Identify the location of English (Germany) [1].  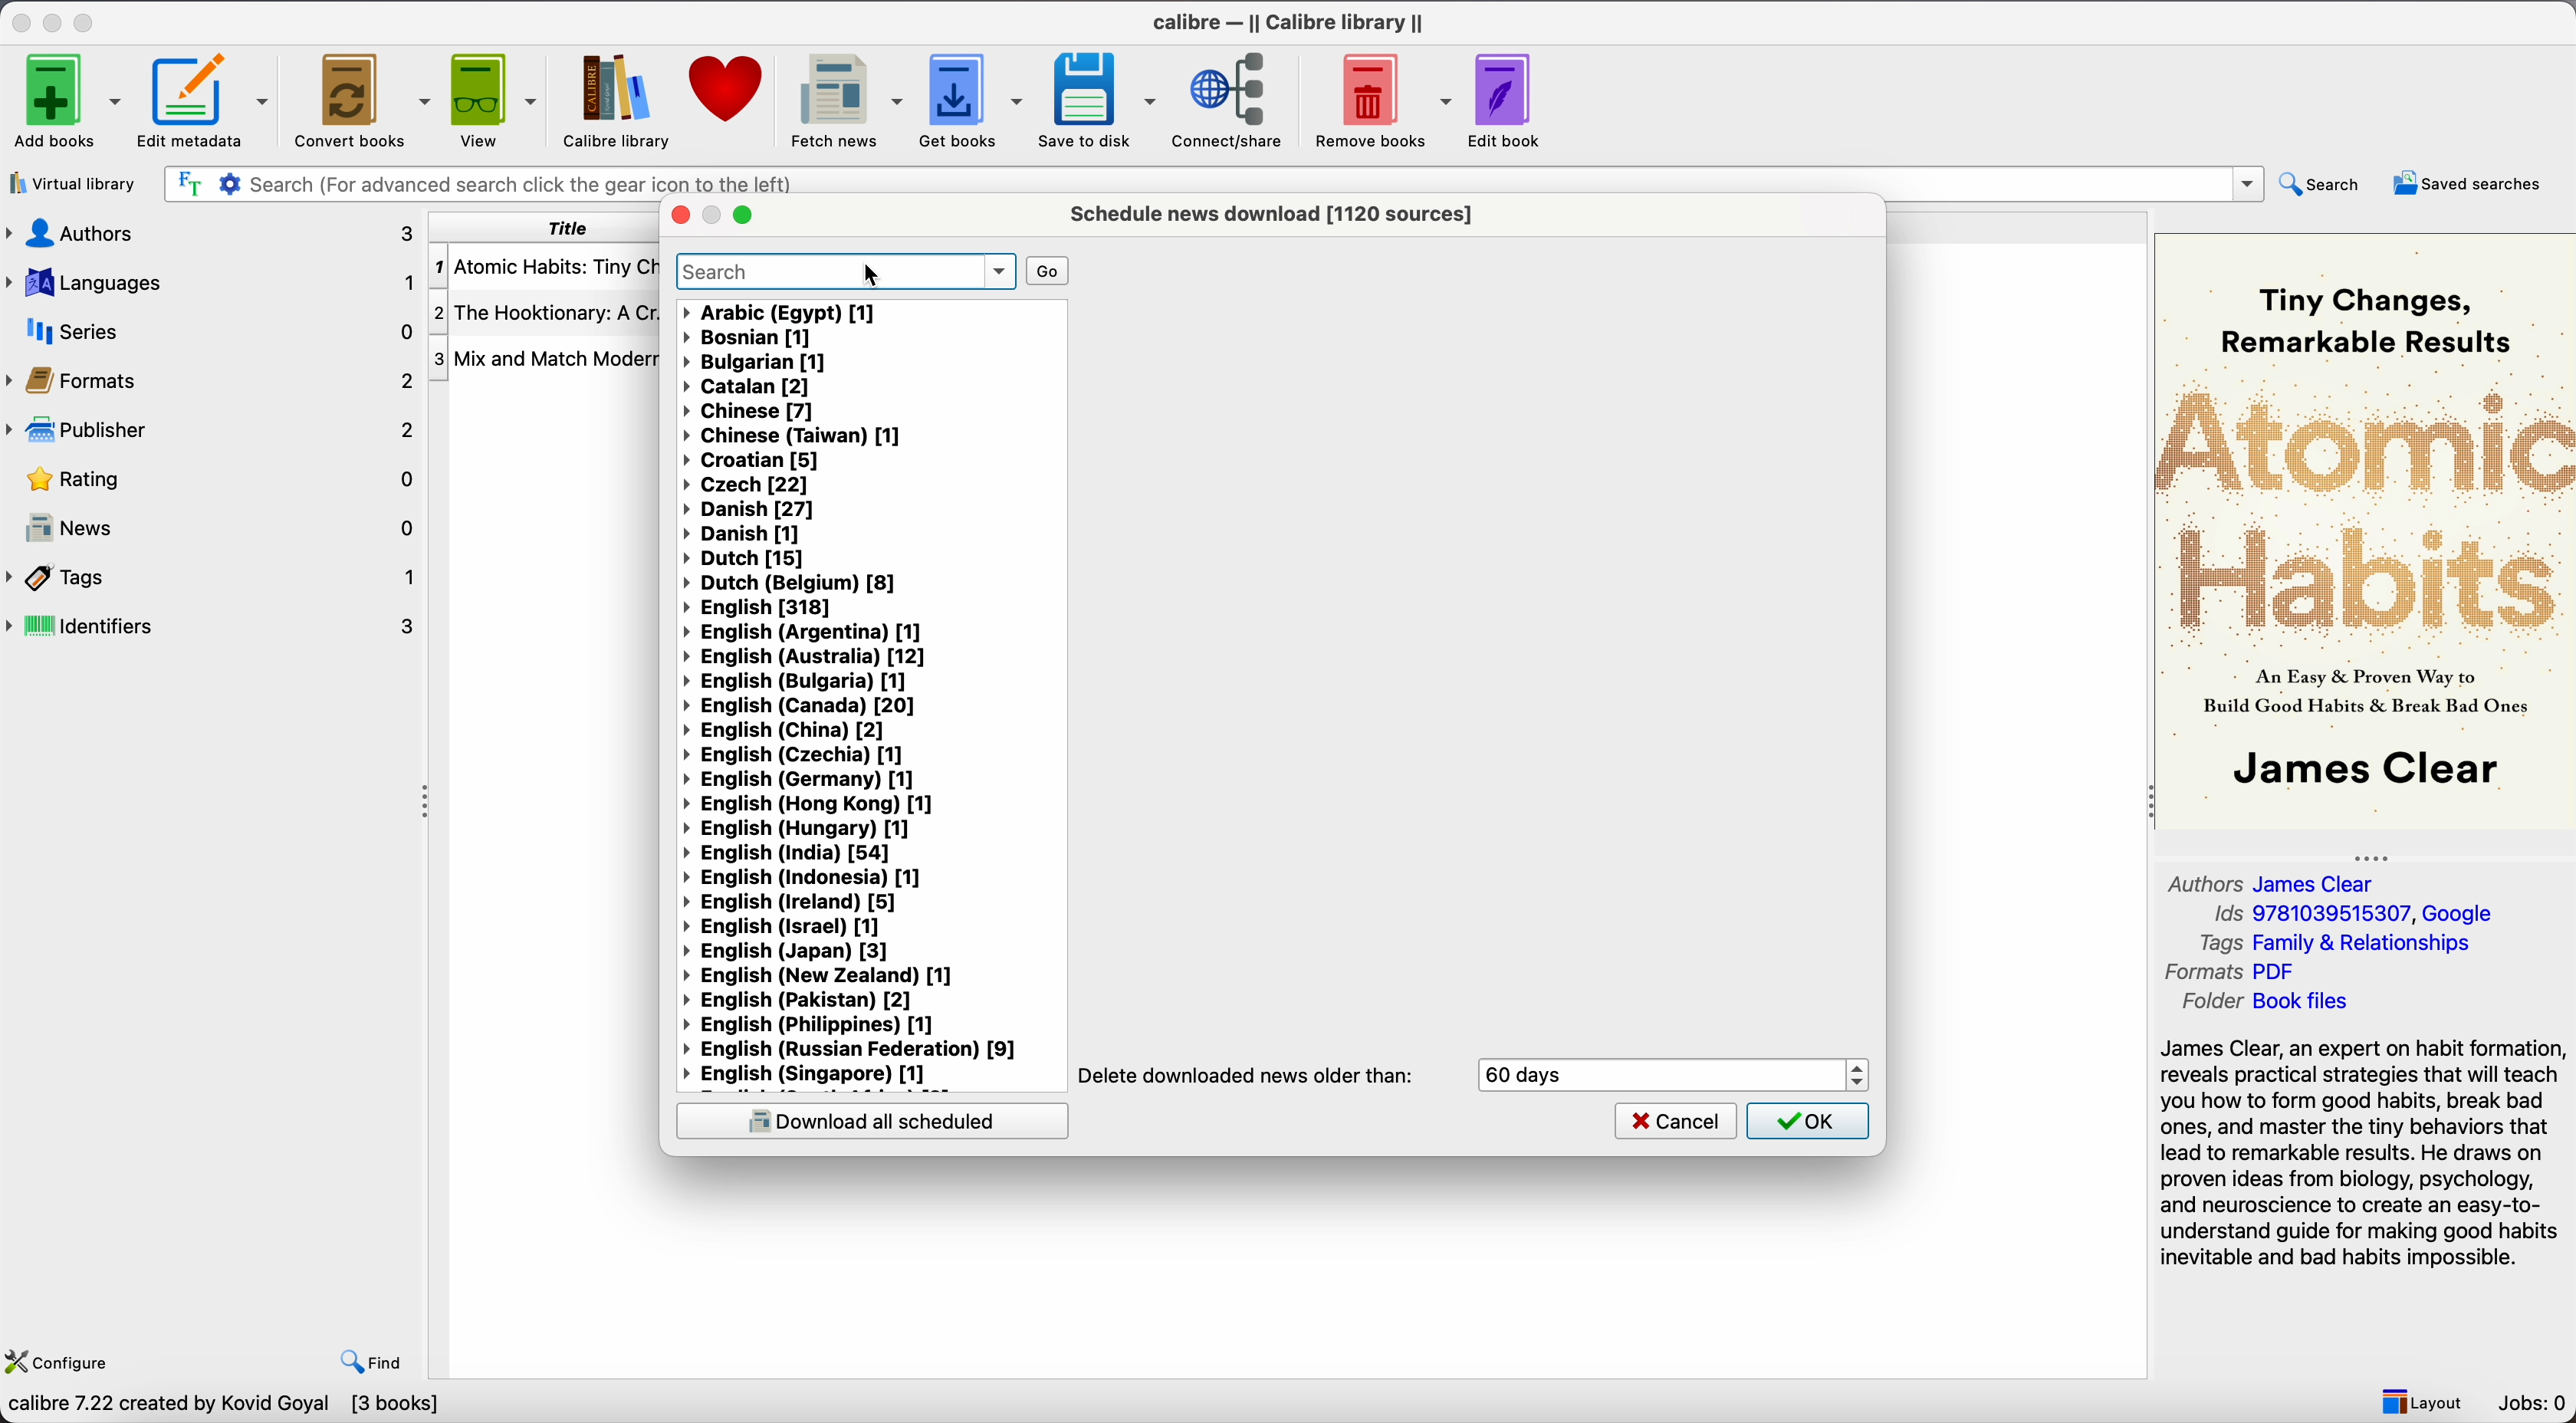
(803, 781).